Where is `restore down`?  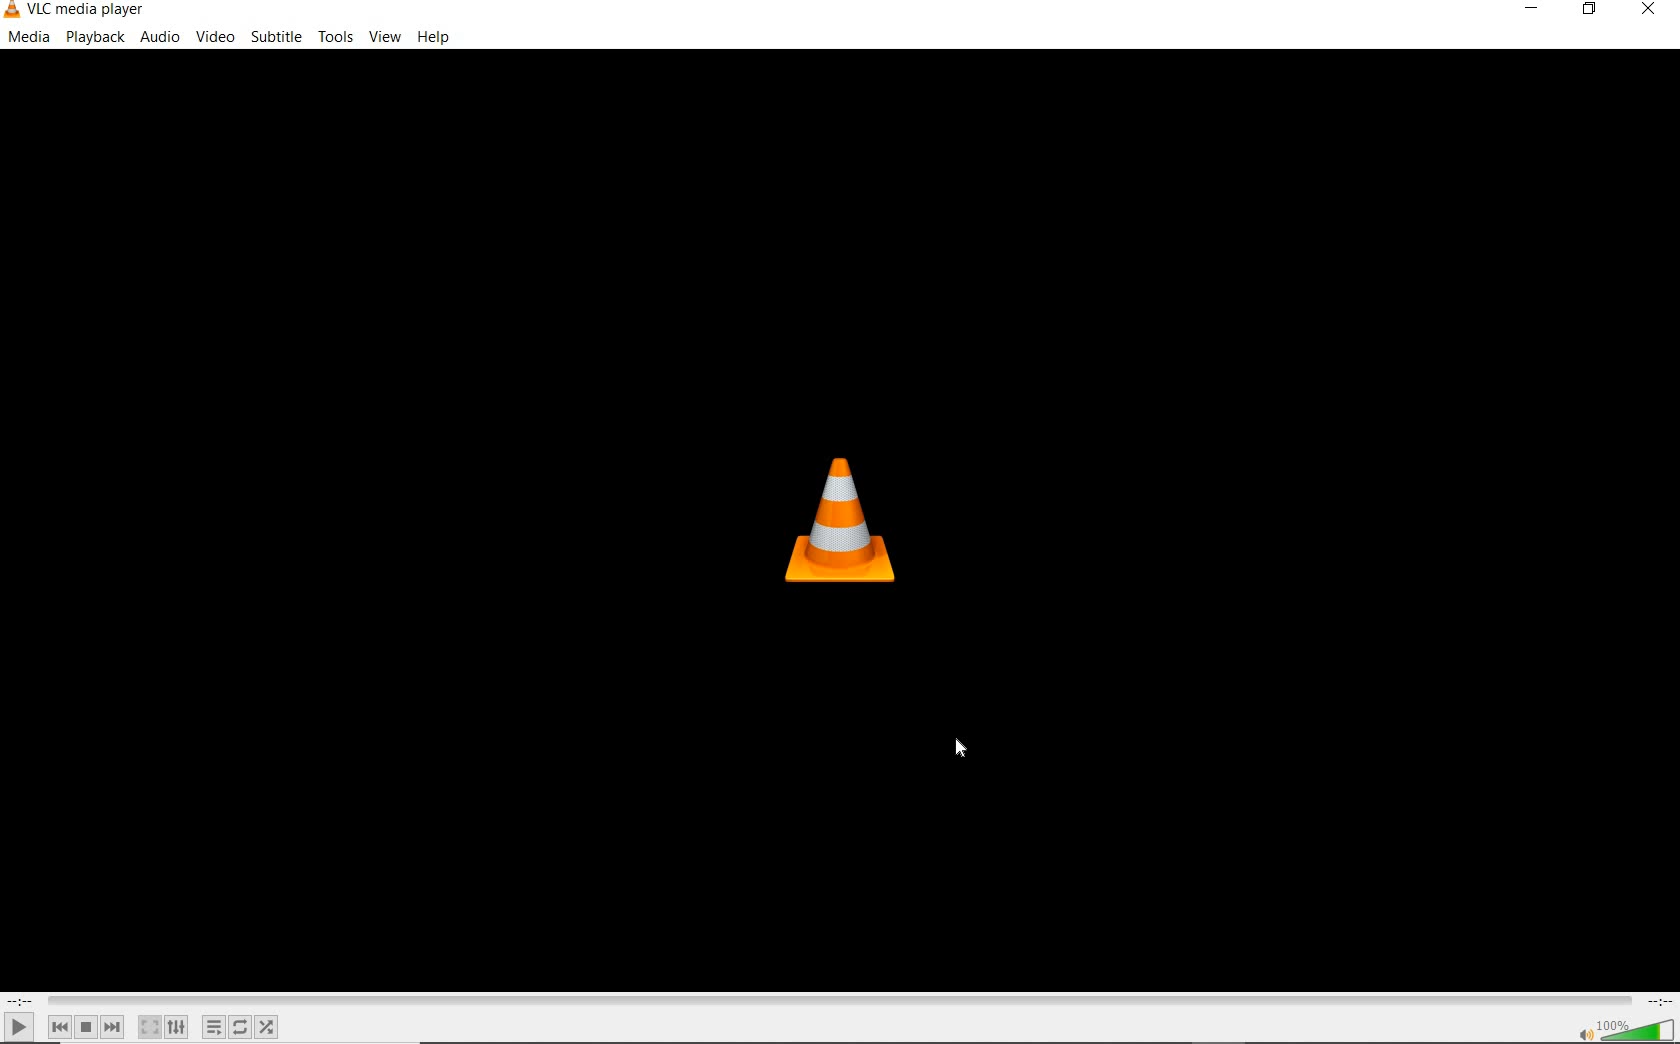
restore down is located at coordinates (1593, 10).